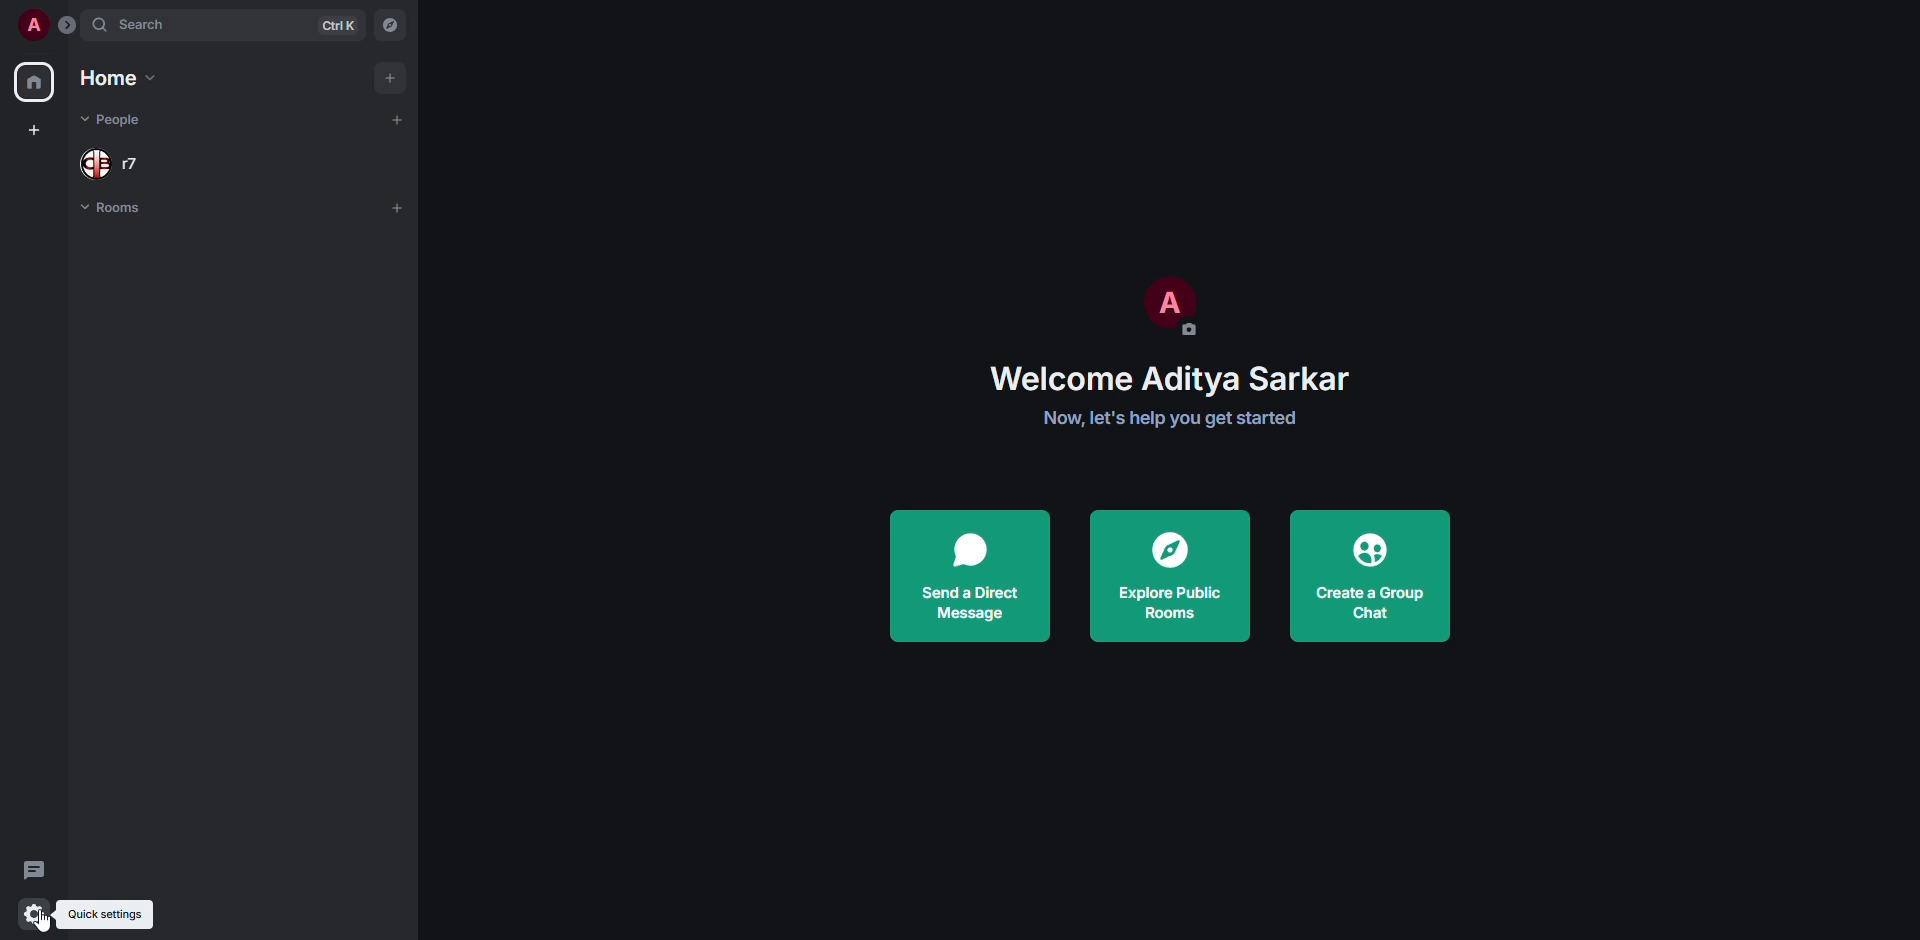  I want to click on explore public rooms, so click(1171, 576).